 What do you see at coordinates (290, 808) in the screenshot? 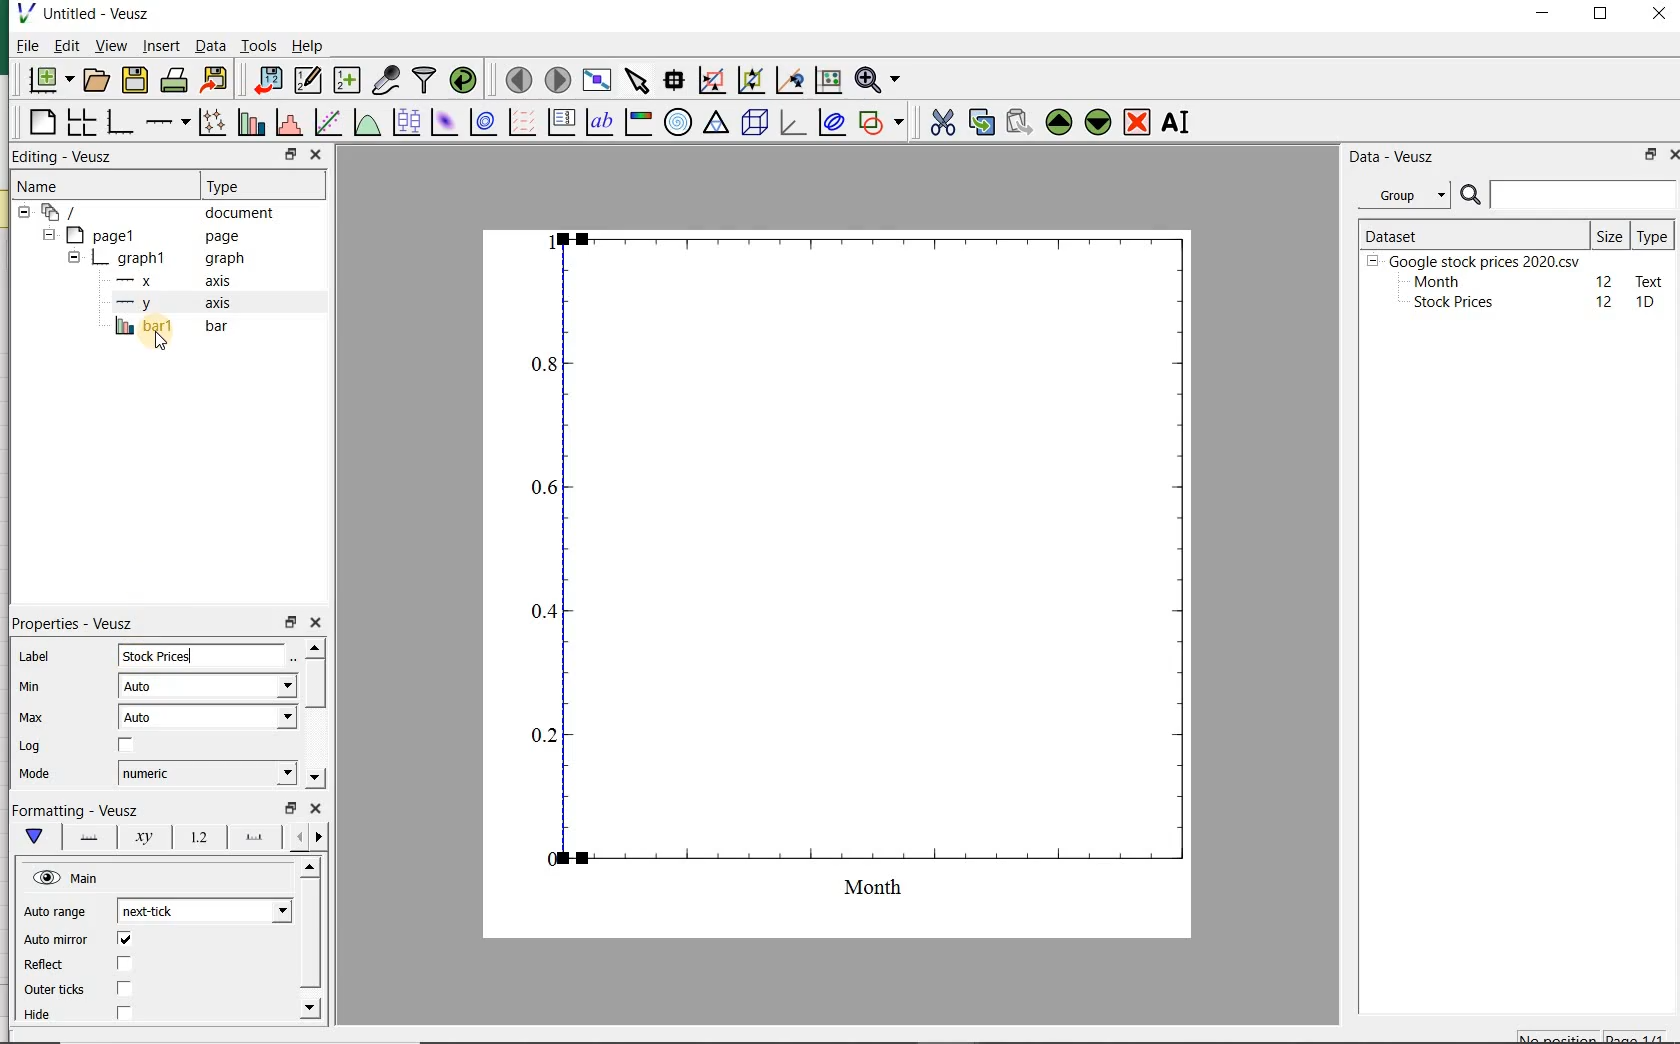
I see `restore` at bounding box center [290, 808].